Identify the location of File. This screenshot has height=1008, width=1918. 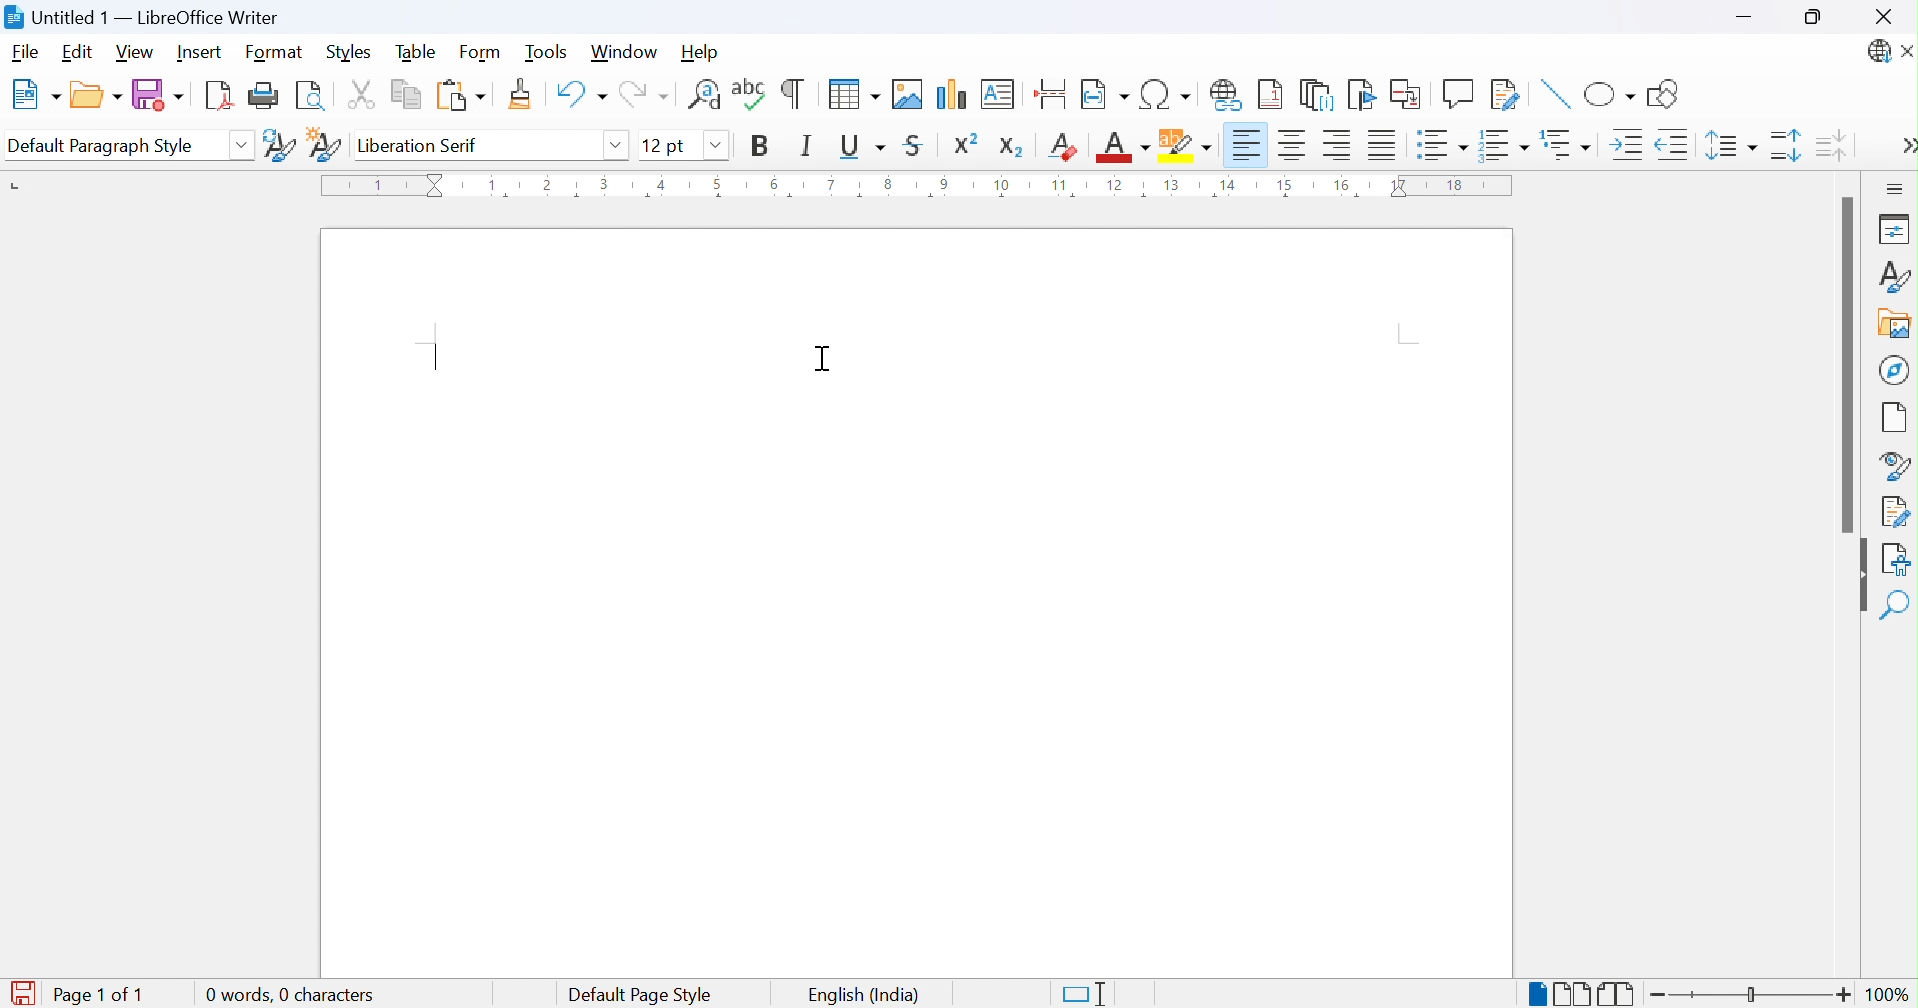
(24, 53).